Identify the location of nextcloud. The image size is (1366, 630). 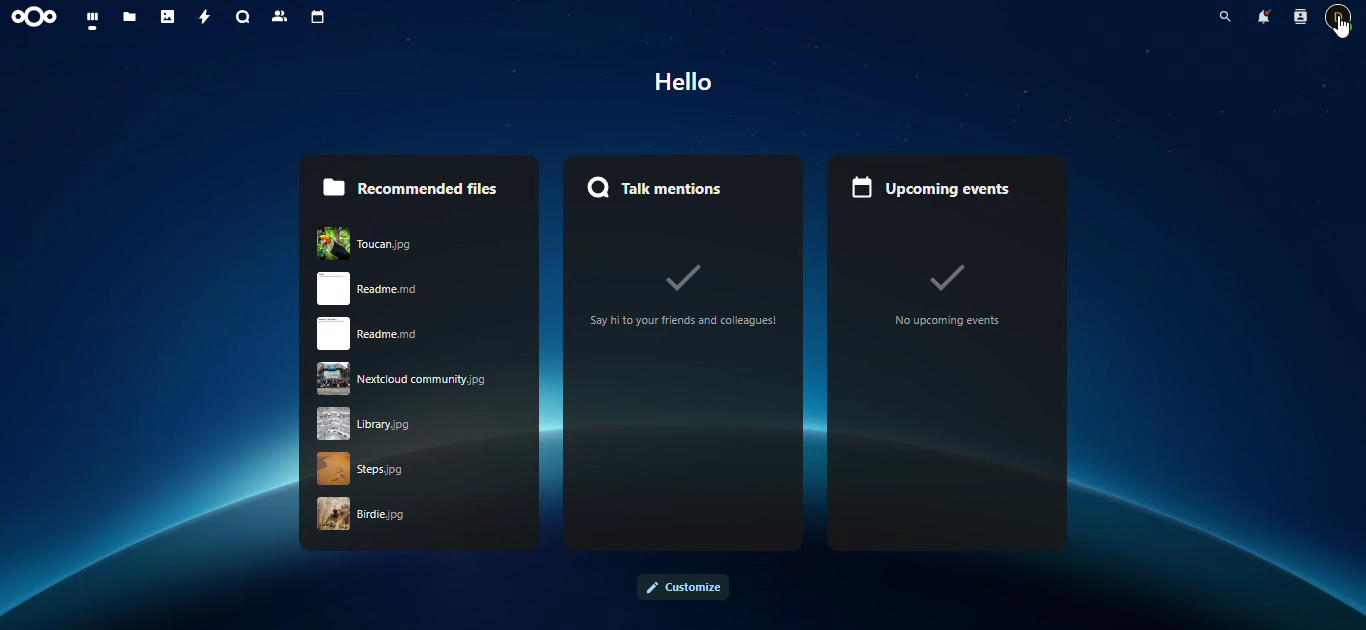
(38, 17).